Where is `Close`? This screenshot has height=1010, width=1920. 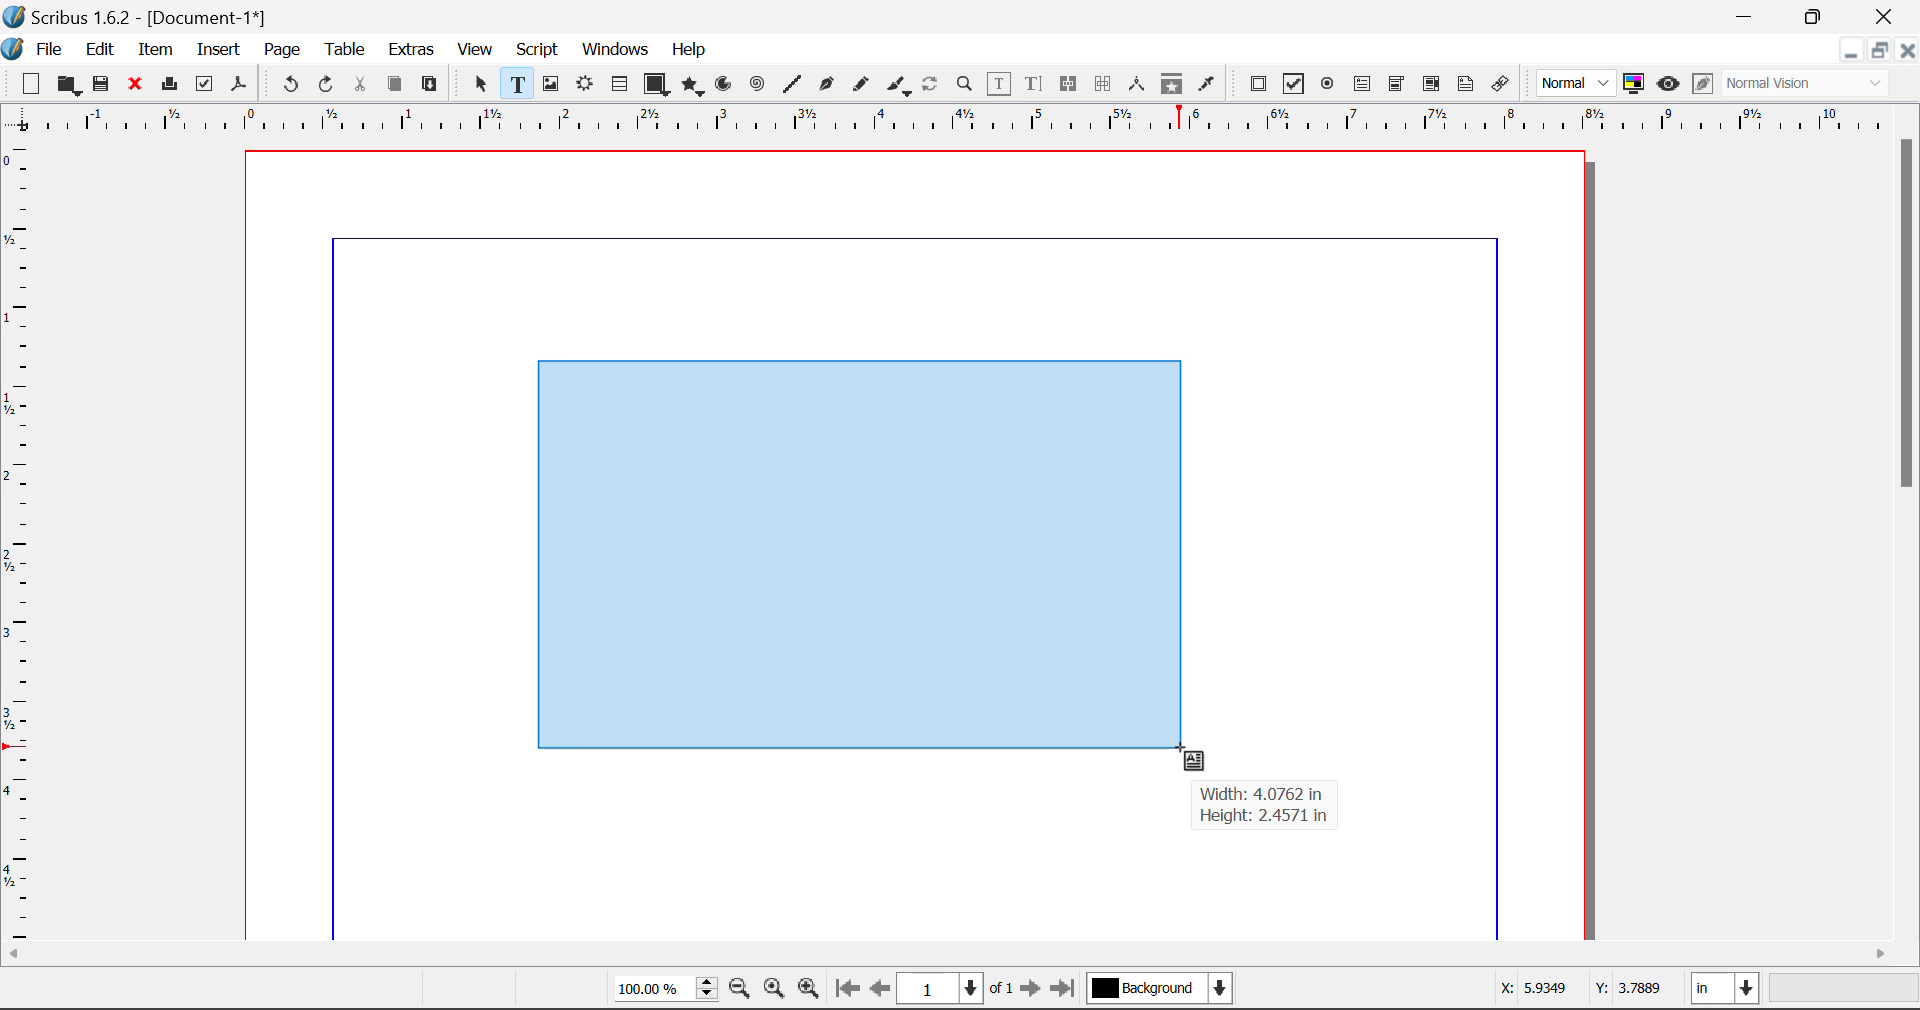 Close is located at coordinates (1886, 16).